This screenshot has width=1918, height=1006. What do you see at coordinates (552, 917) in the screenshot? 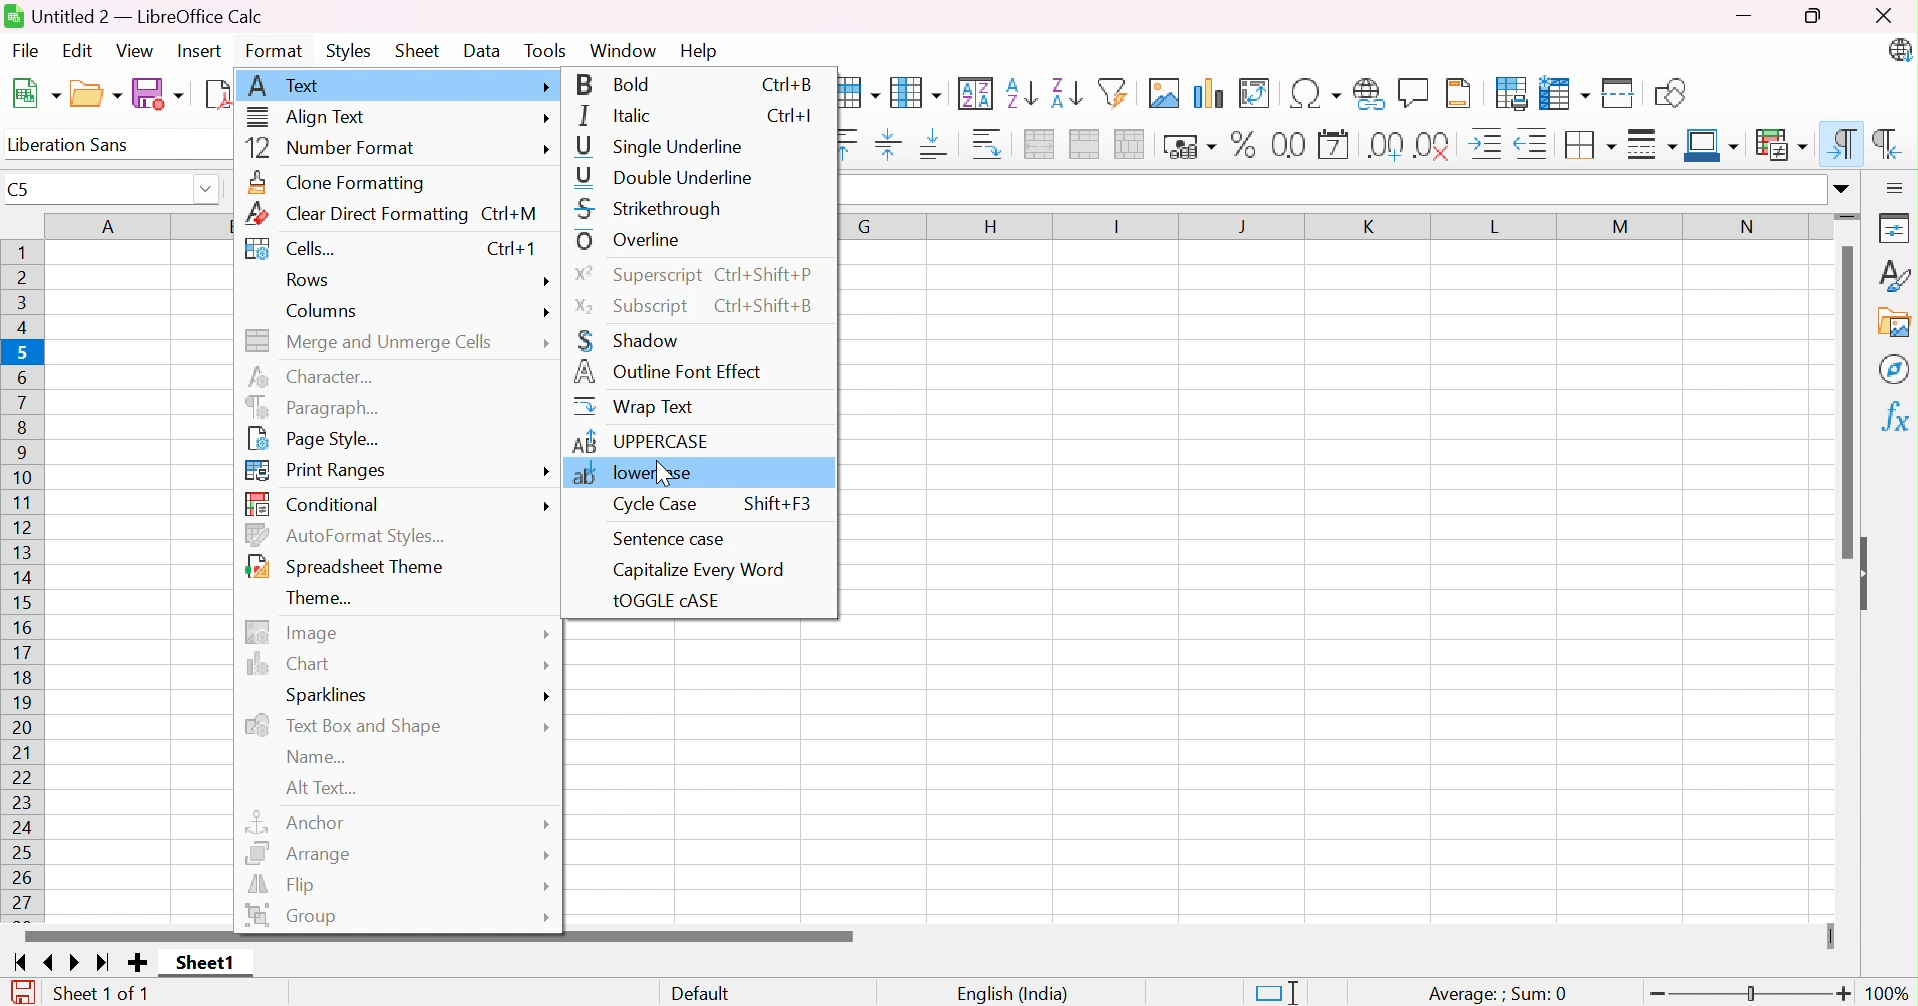
I see `More` at bounding box center [552, 917].